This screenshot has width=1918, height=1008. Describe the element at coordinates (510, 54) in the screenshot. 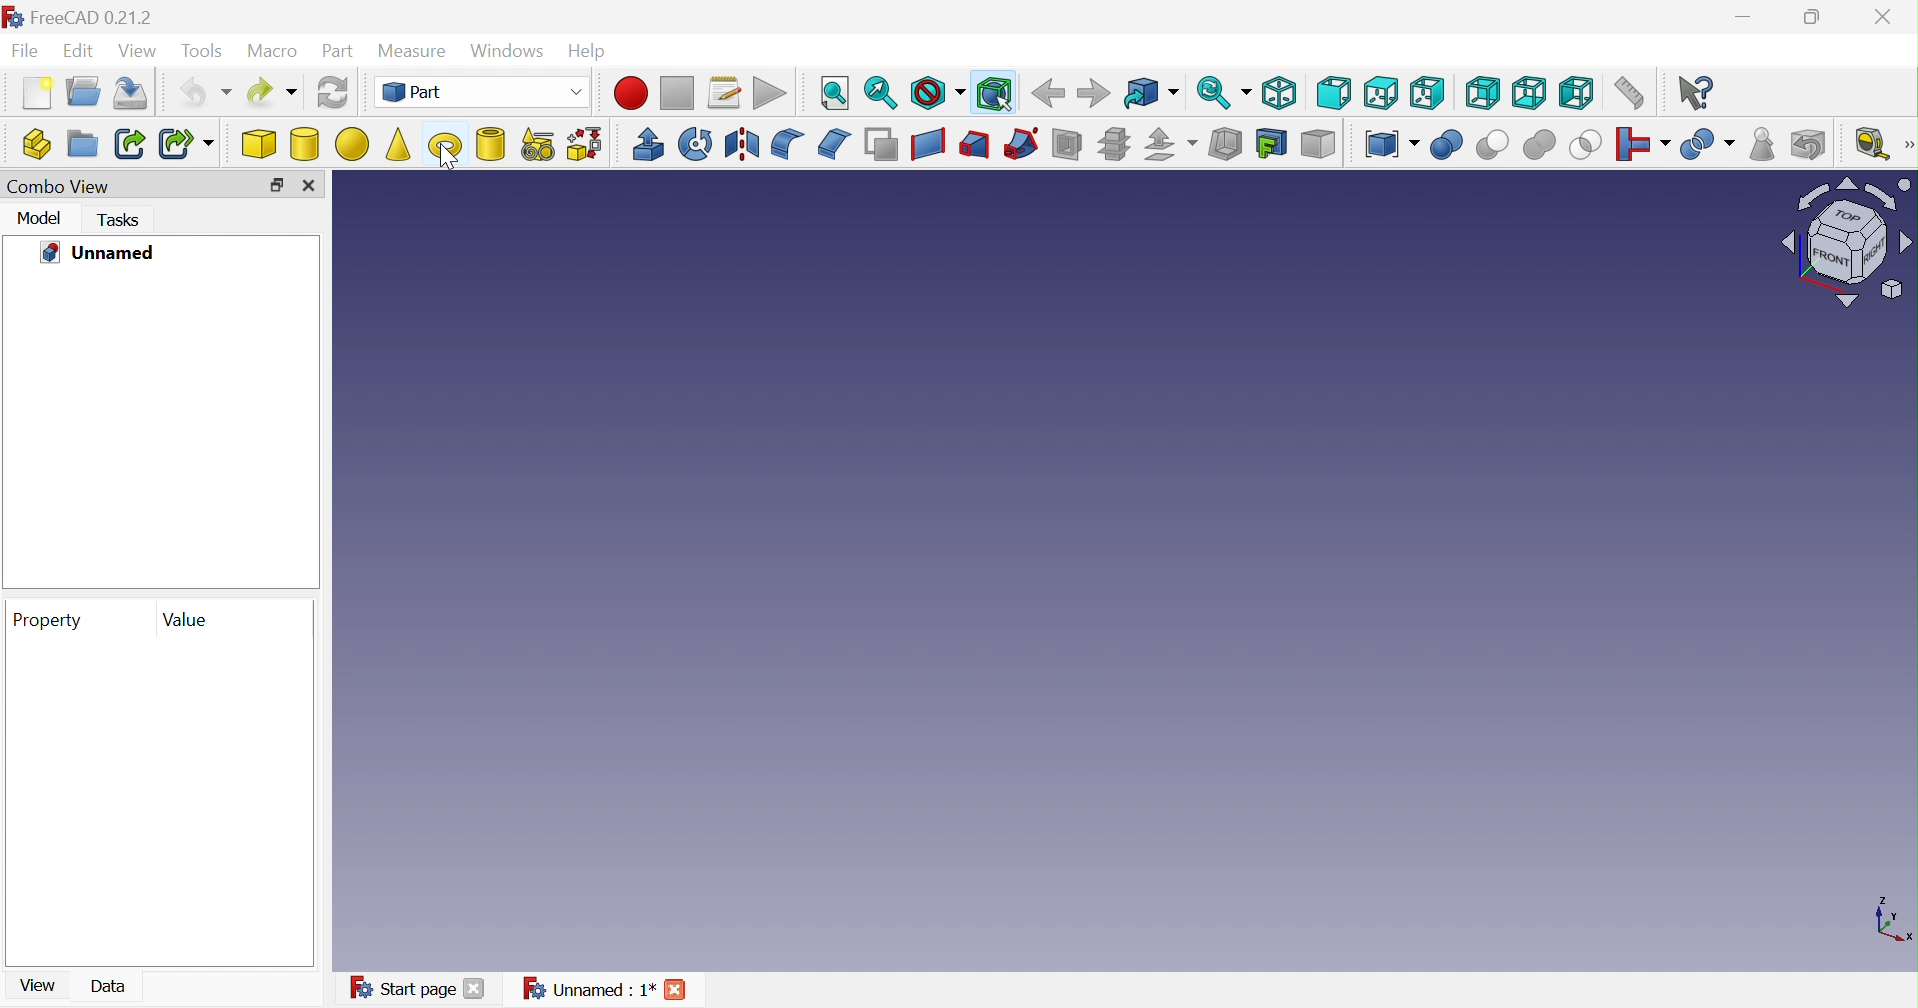

I see `Windows` at that location.